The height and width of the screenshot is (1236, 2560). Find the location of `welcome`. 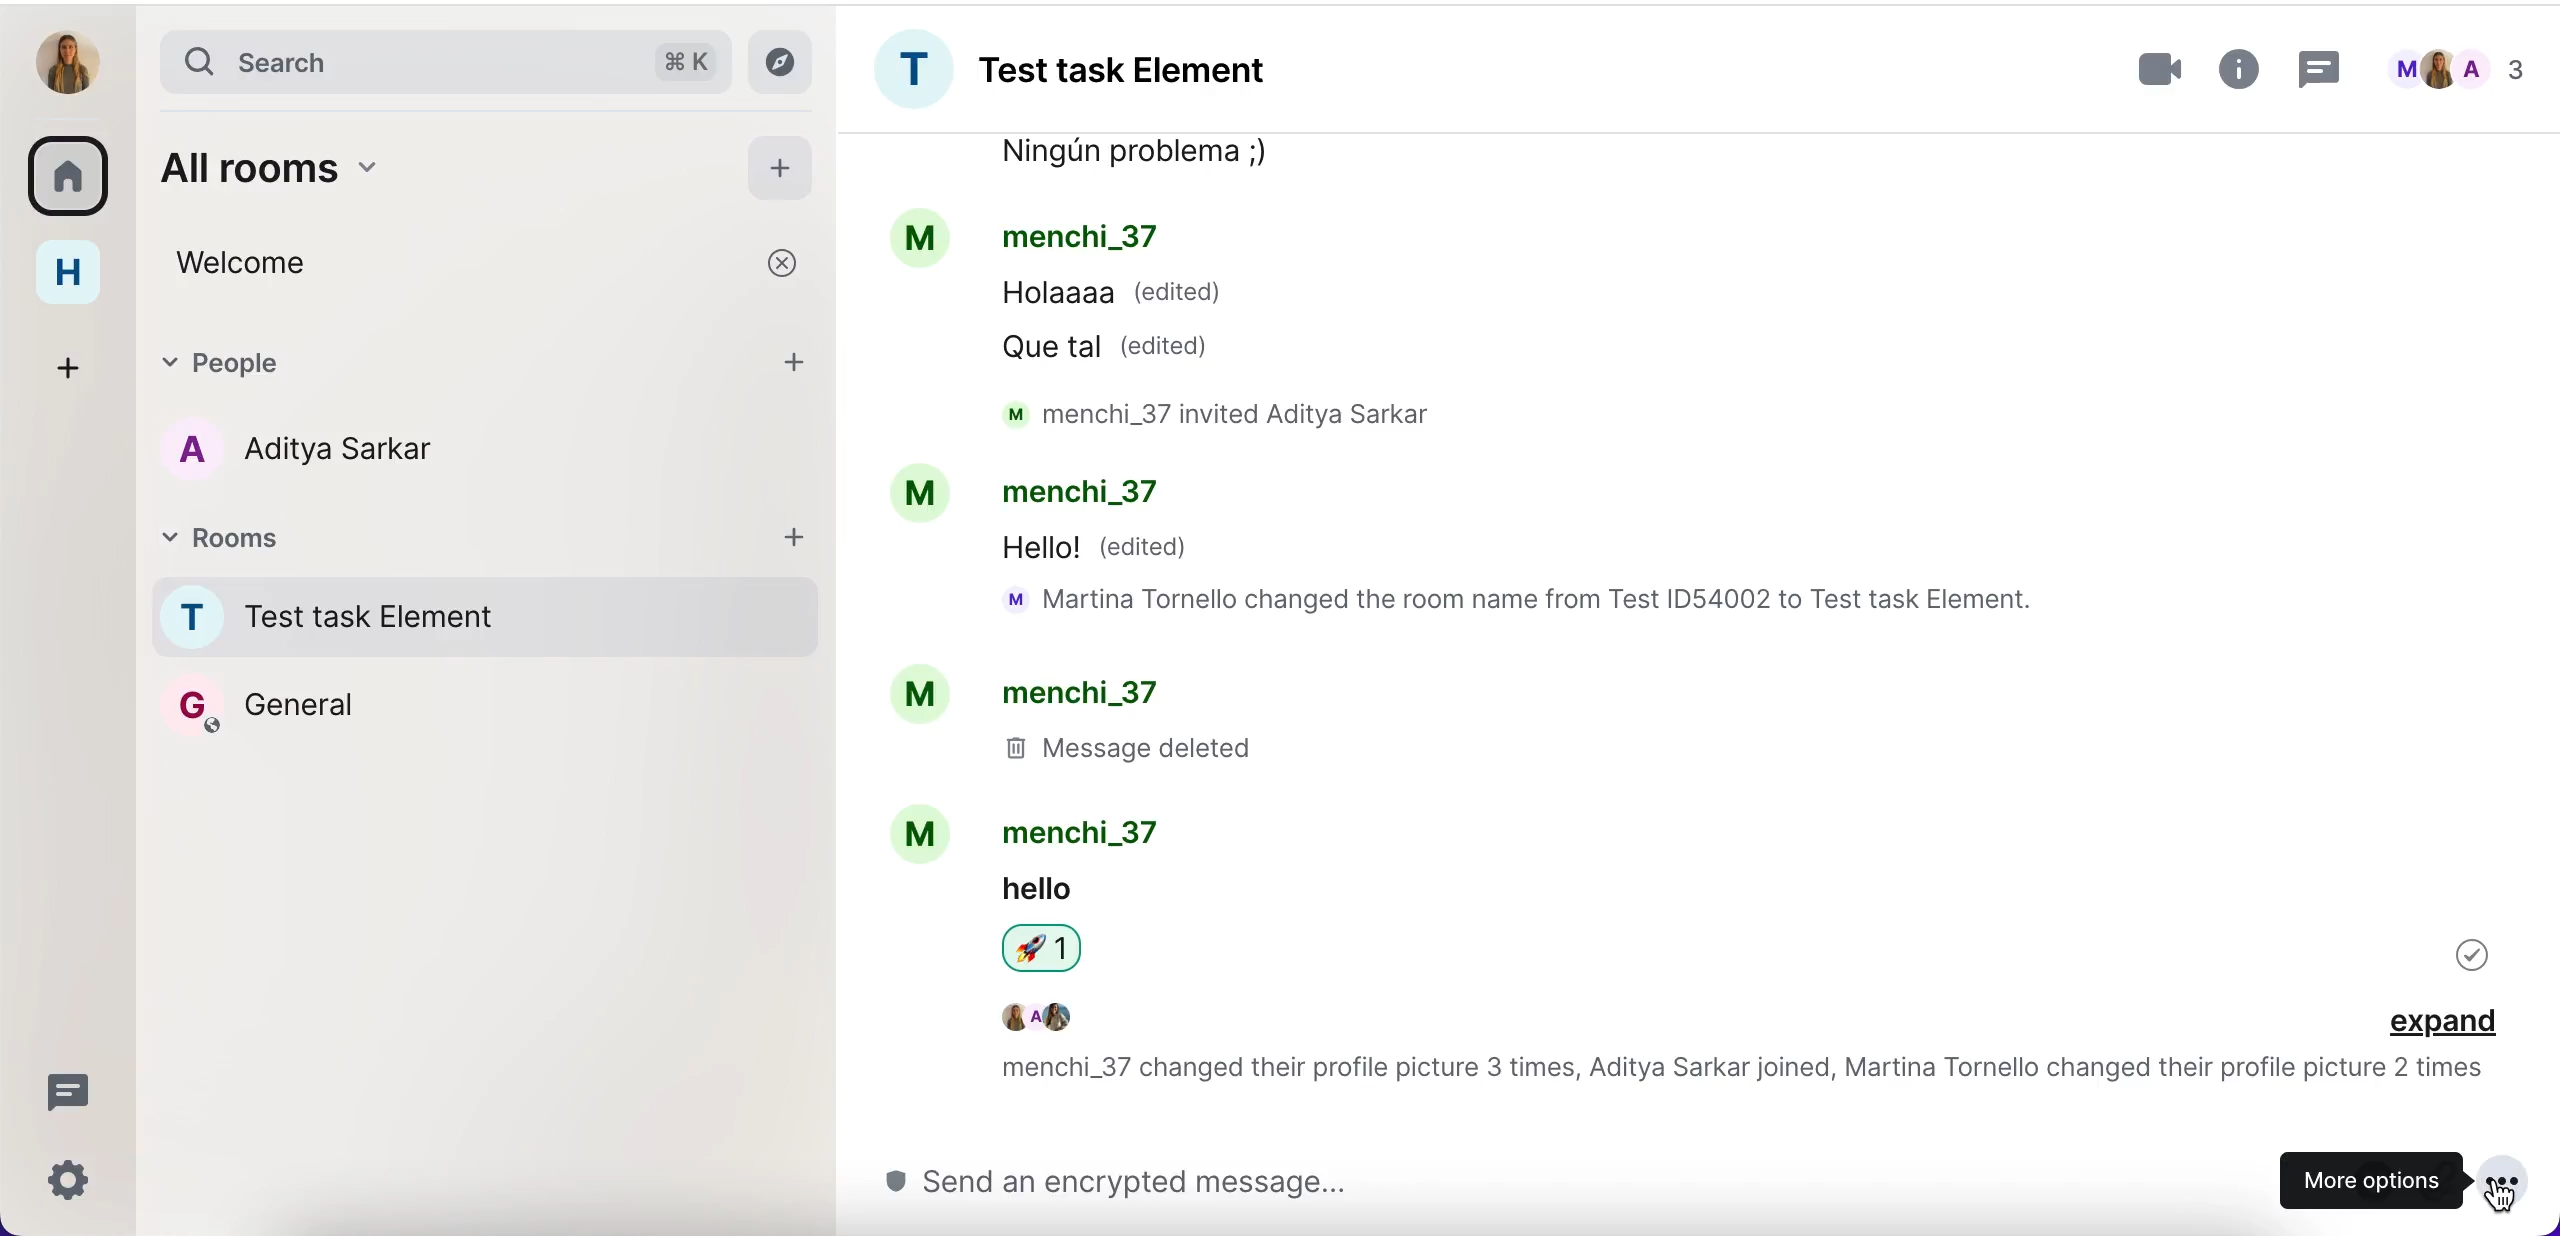

welcome is located at coordinates (395, 261).